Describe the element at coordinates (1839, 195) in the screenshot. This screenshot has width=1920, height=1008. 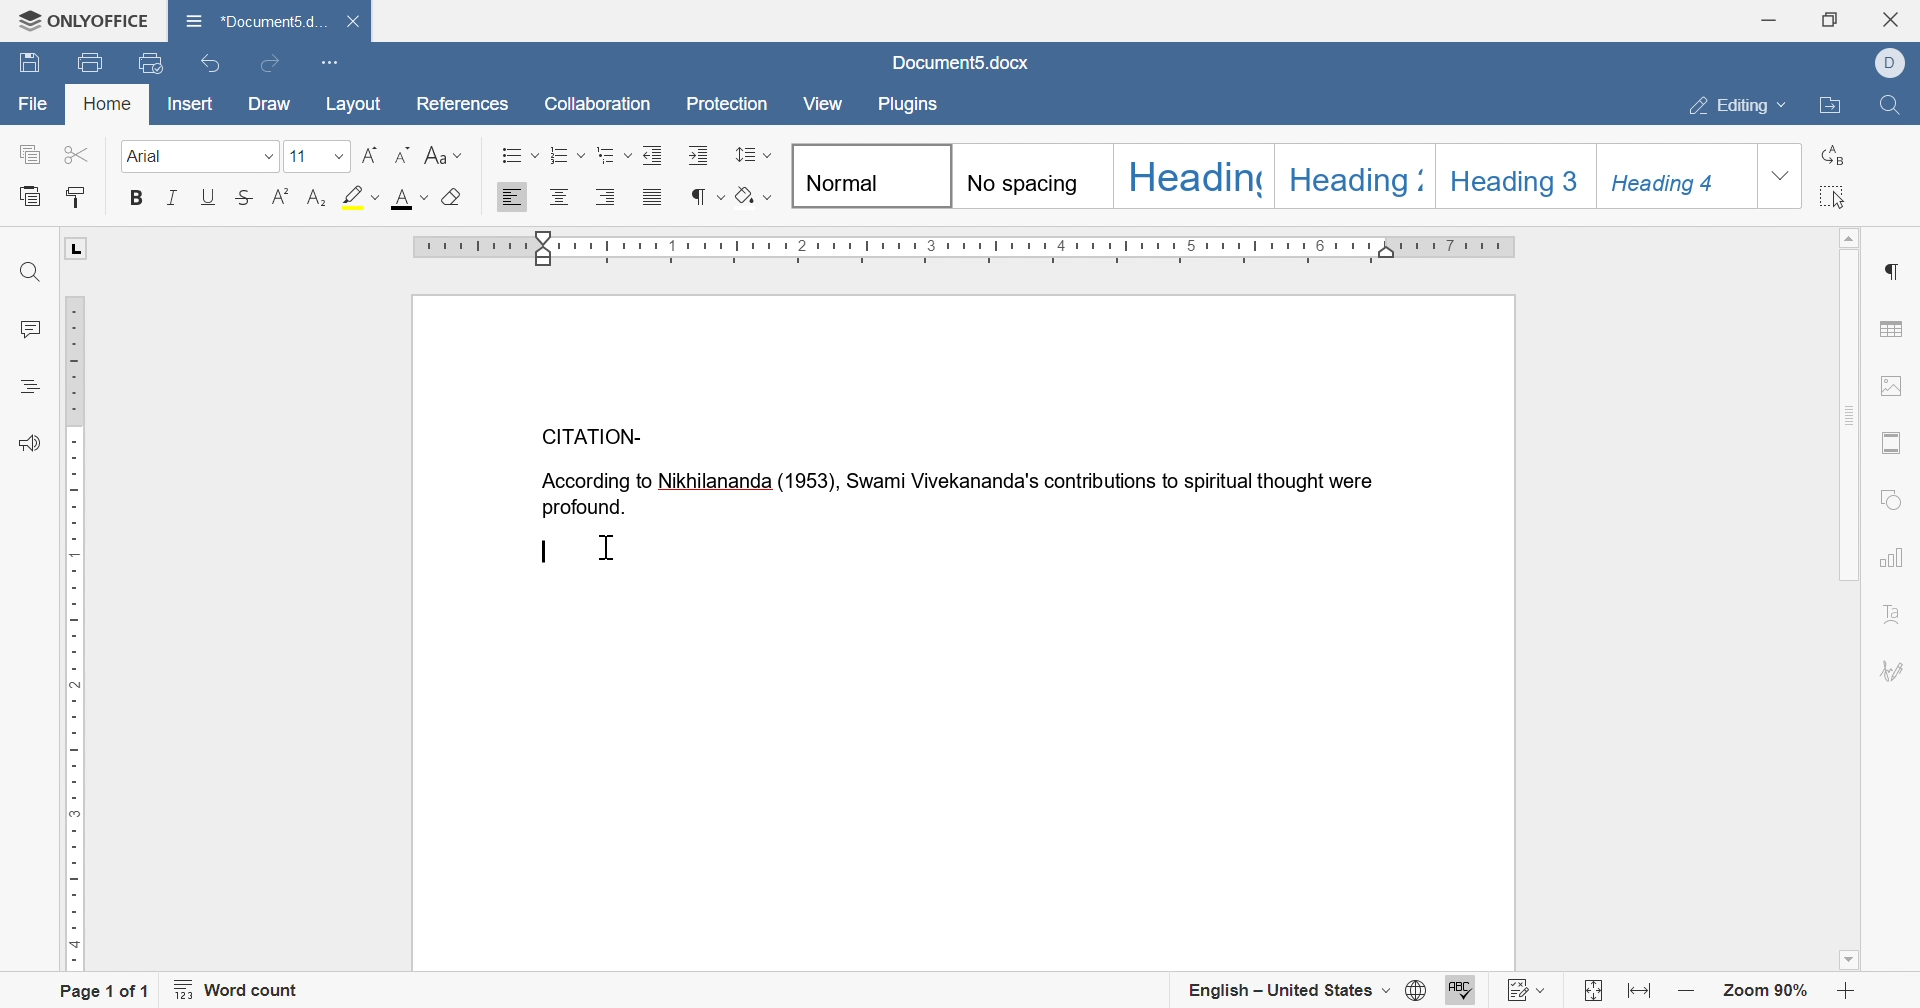
I see `select all` at that location.